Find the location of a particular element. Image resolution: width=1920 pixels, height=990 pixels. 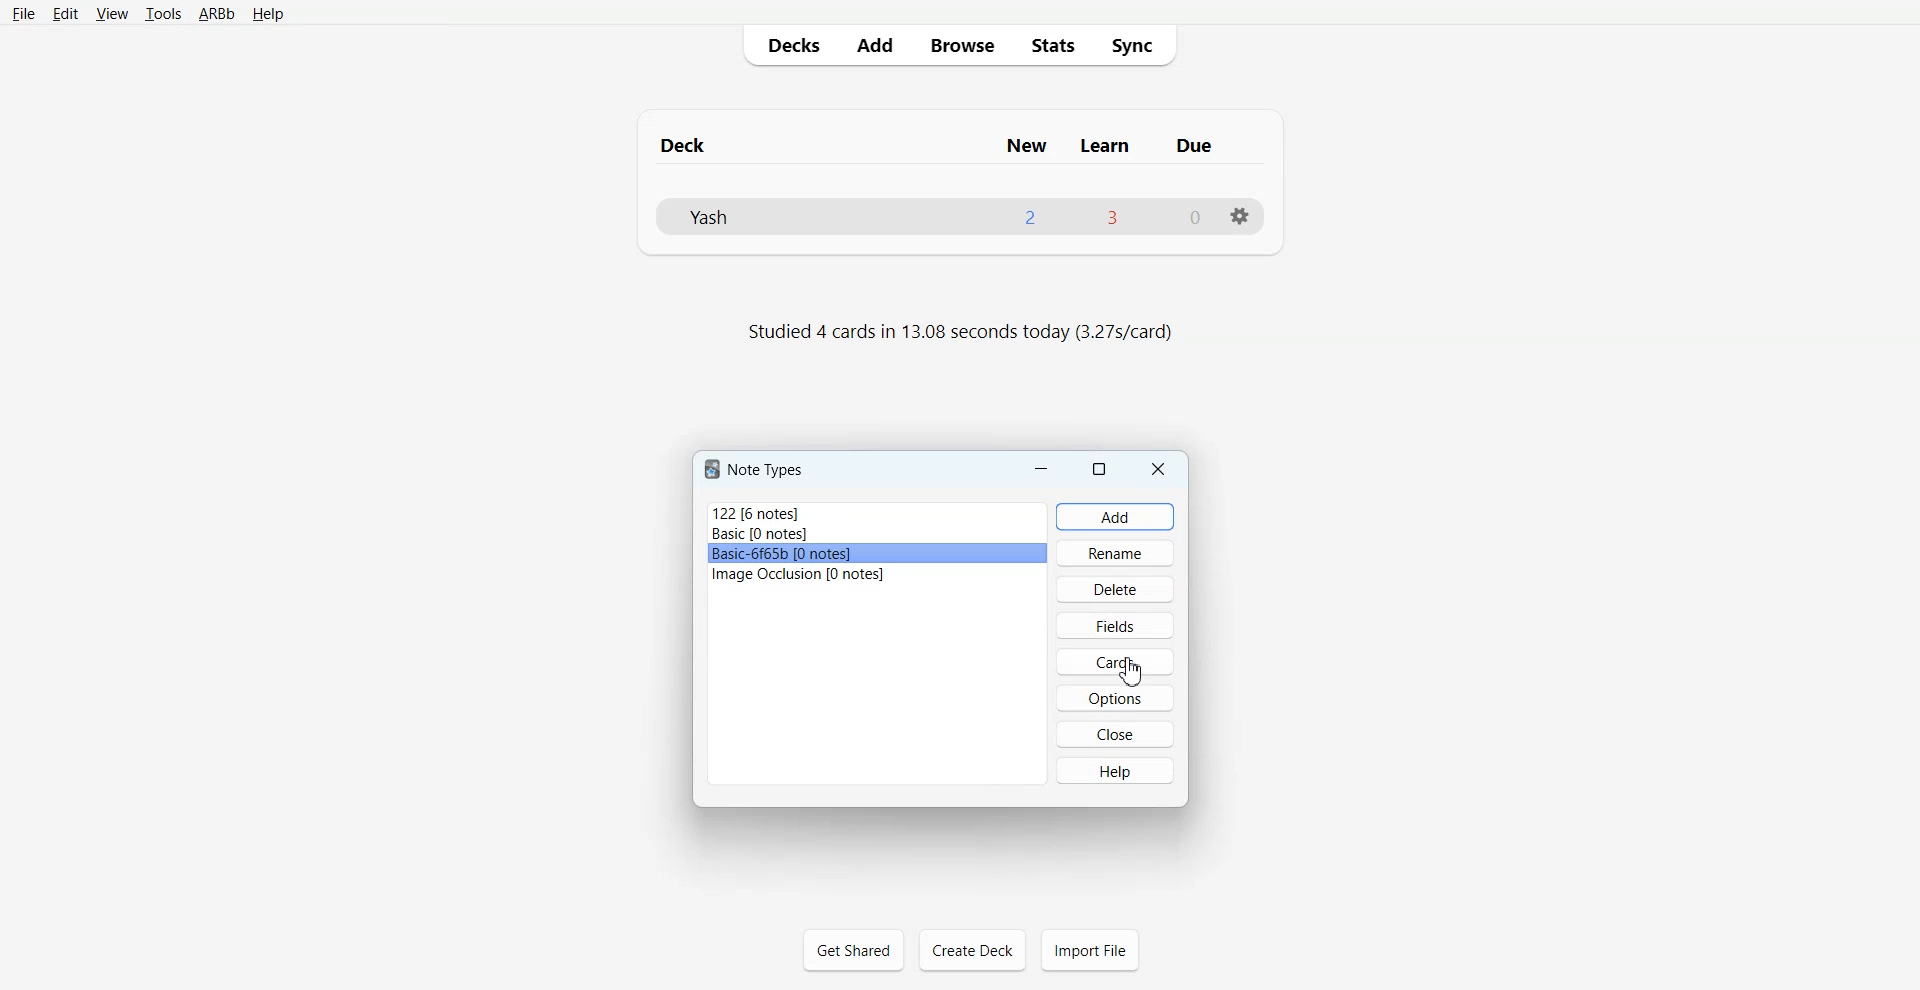

Add is located at coordinates (1116, 517).